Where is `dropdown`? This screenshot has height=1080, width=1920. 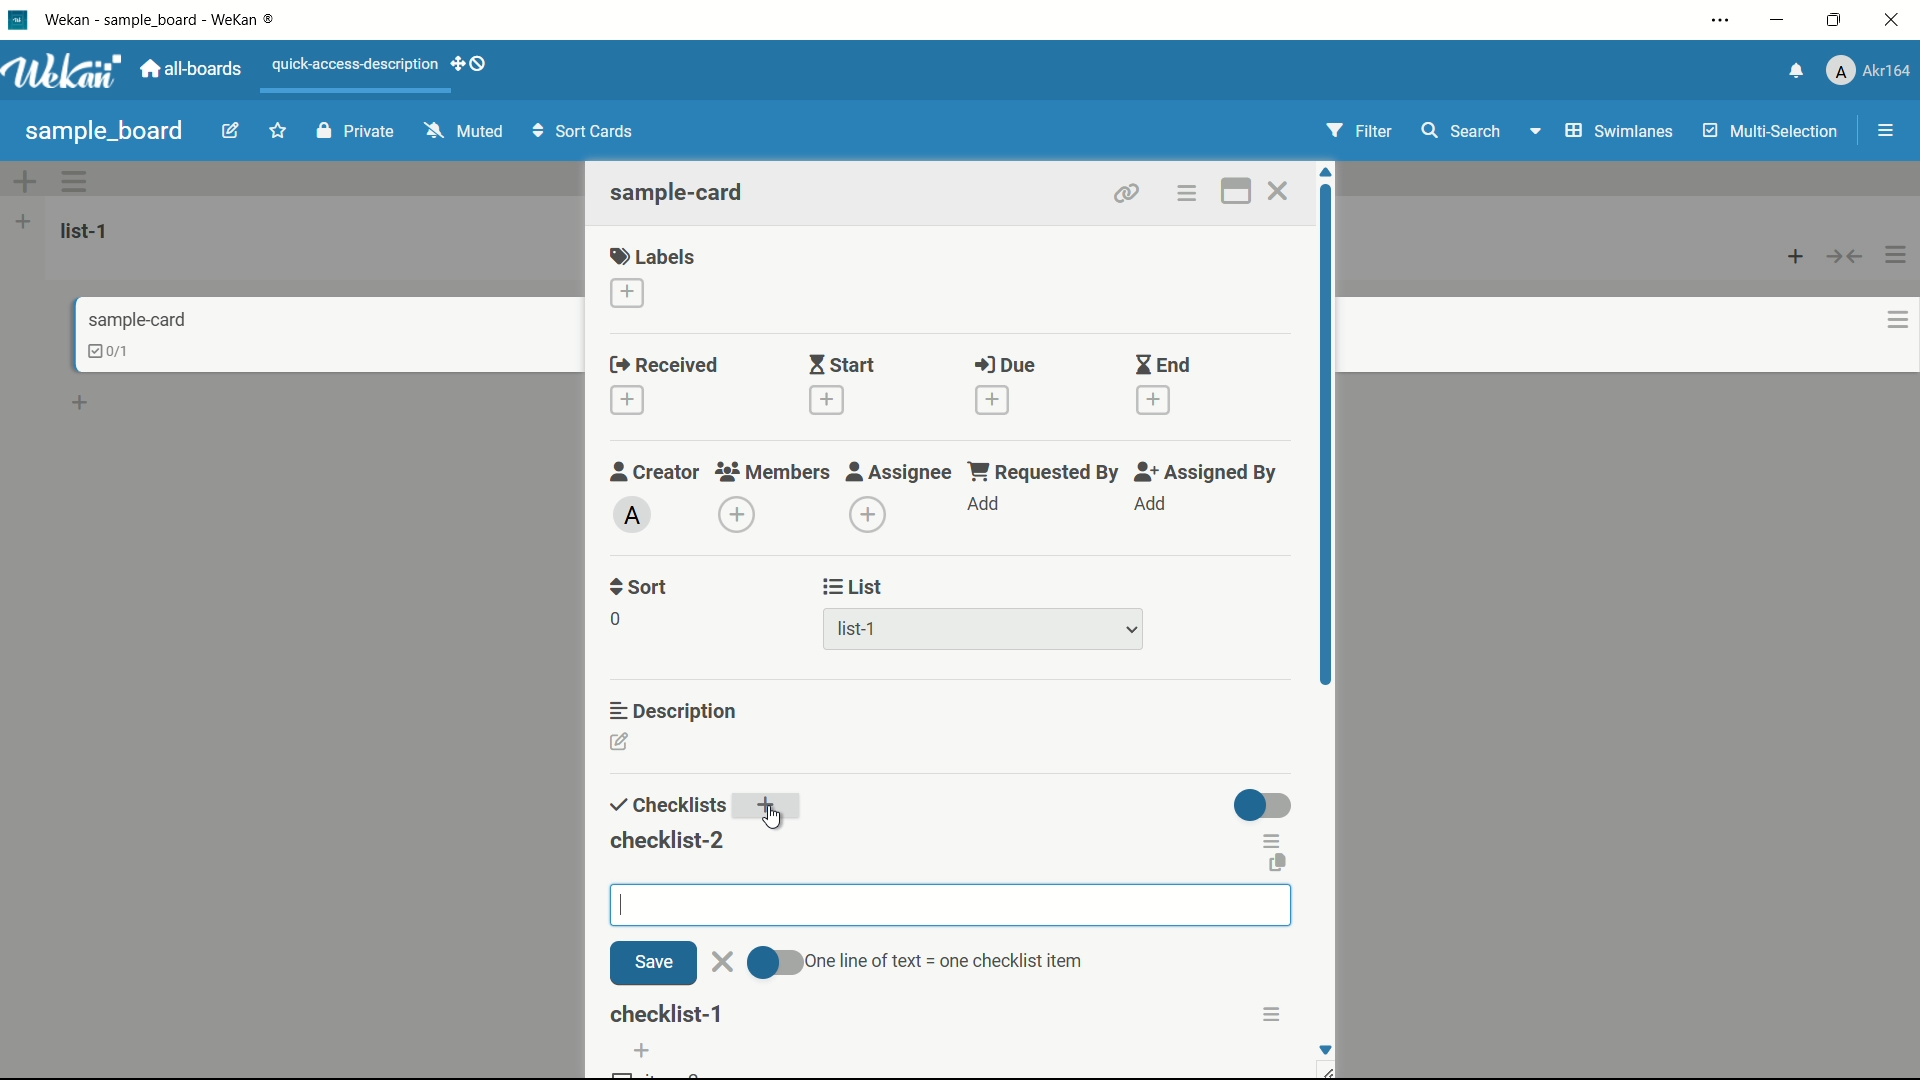
dropdown is located at coordinates (1534, 135).